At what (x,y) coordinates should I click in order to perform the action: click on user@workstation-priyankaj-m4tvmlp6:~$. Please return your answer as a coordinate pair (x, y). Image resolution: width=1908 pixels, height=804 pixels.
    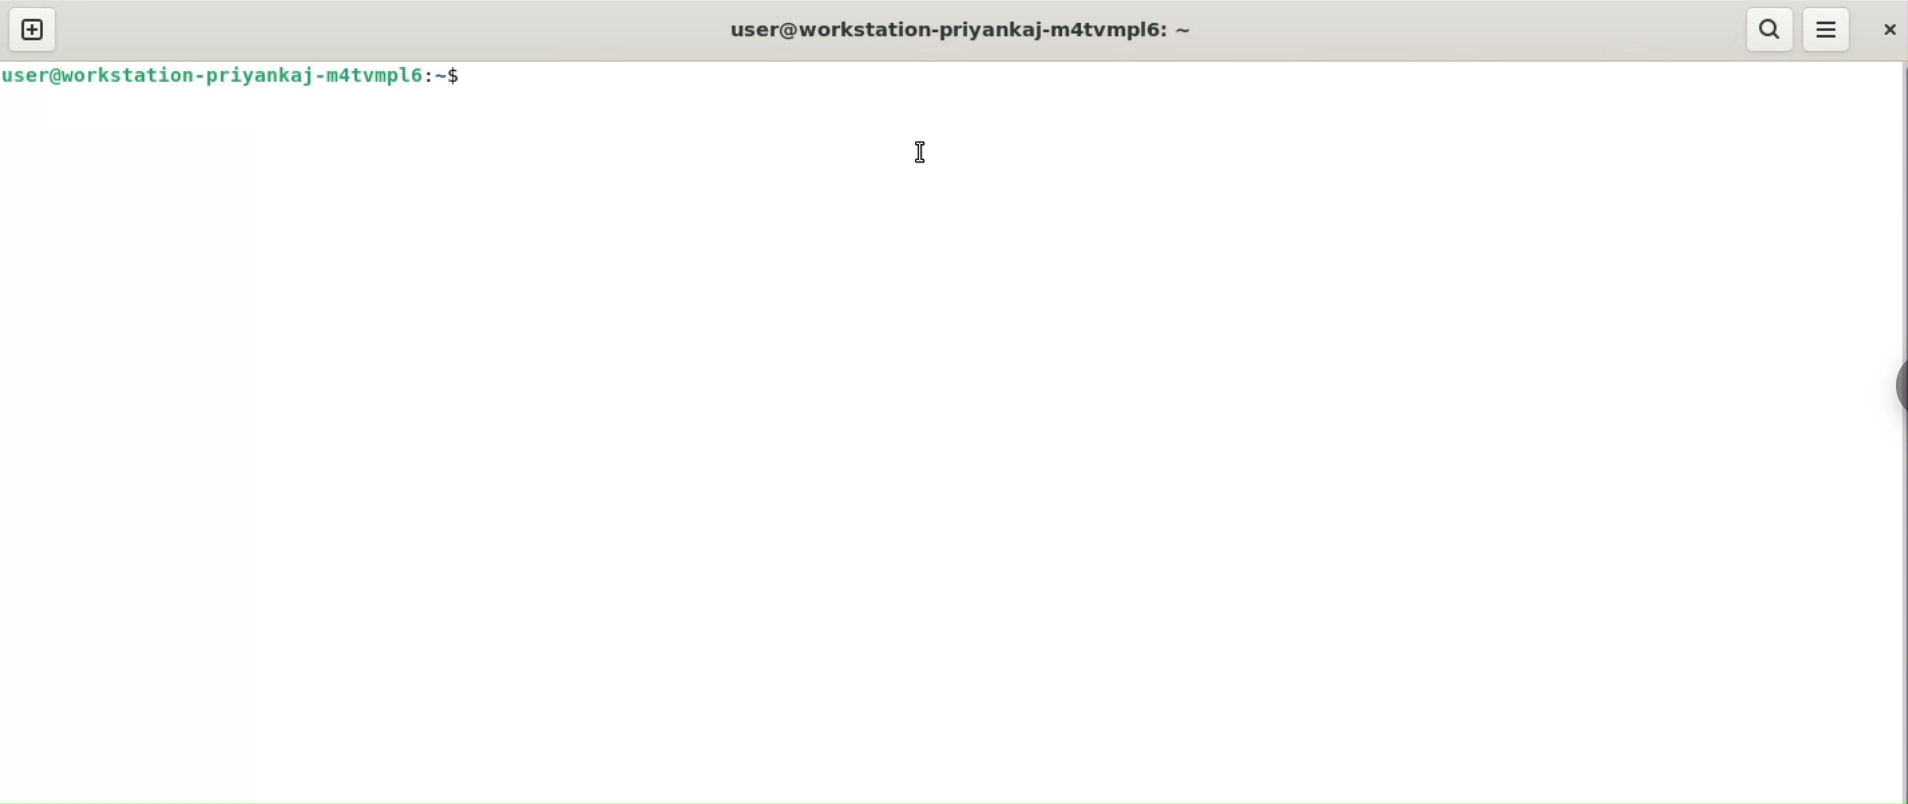
    Looking at the image, I should click on (231, 76).